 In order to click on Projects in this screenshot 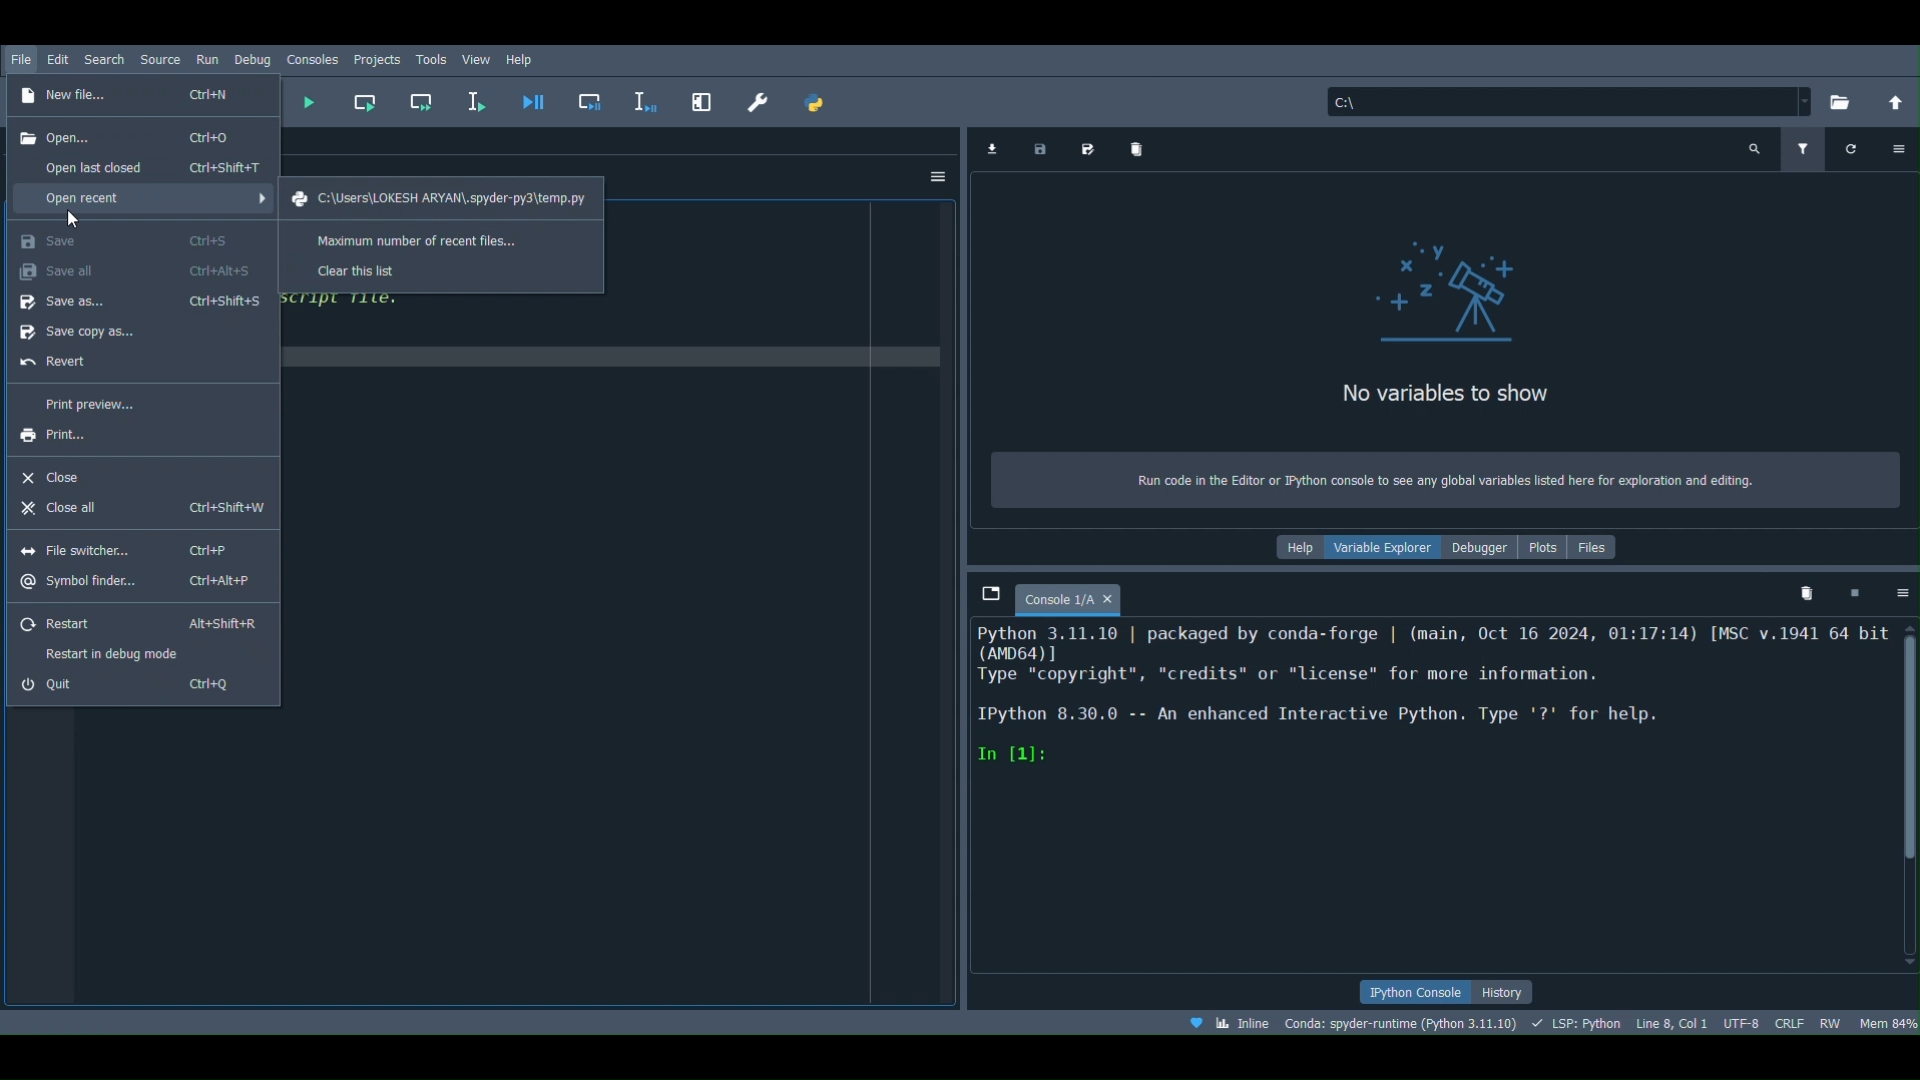, I will do `click(380, 57)`.